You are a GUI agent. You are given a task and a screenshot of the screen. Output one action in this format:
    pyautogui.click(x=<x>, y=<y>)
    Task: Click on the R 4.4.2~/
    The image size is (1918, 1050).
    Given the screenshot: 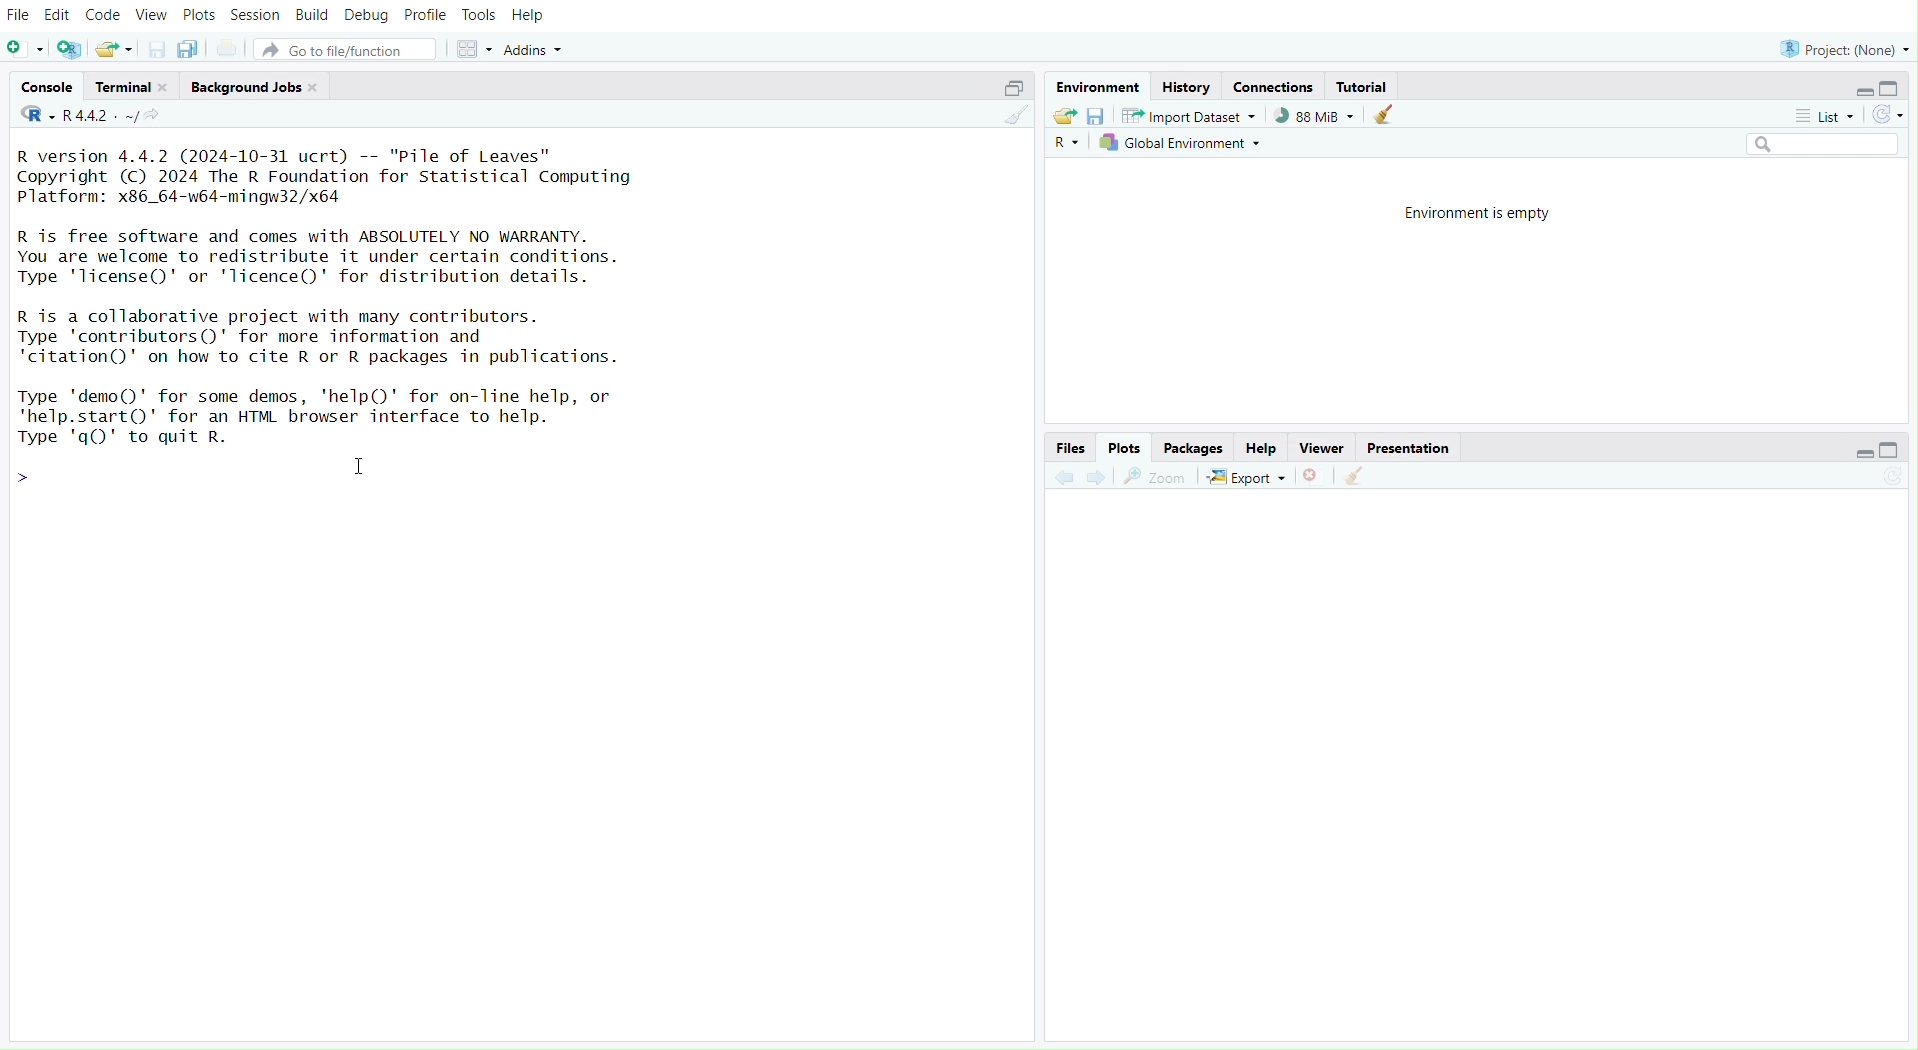 What is the action you would take?
    pyautogui.click(x=101, y=118)
    